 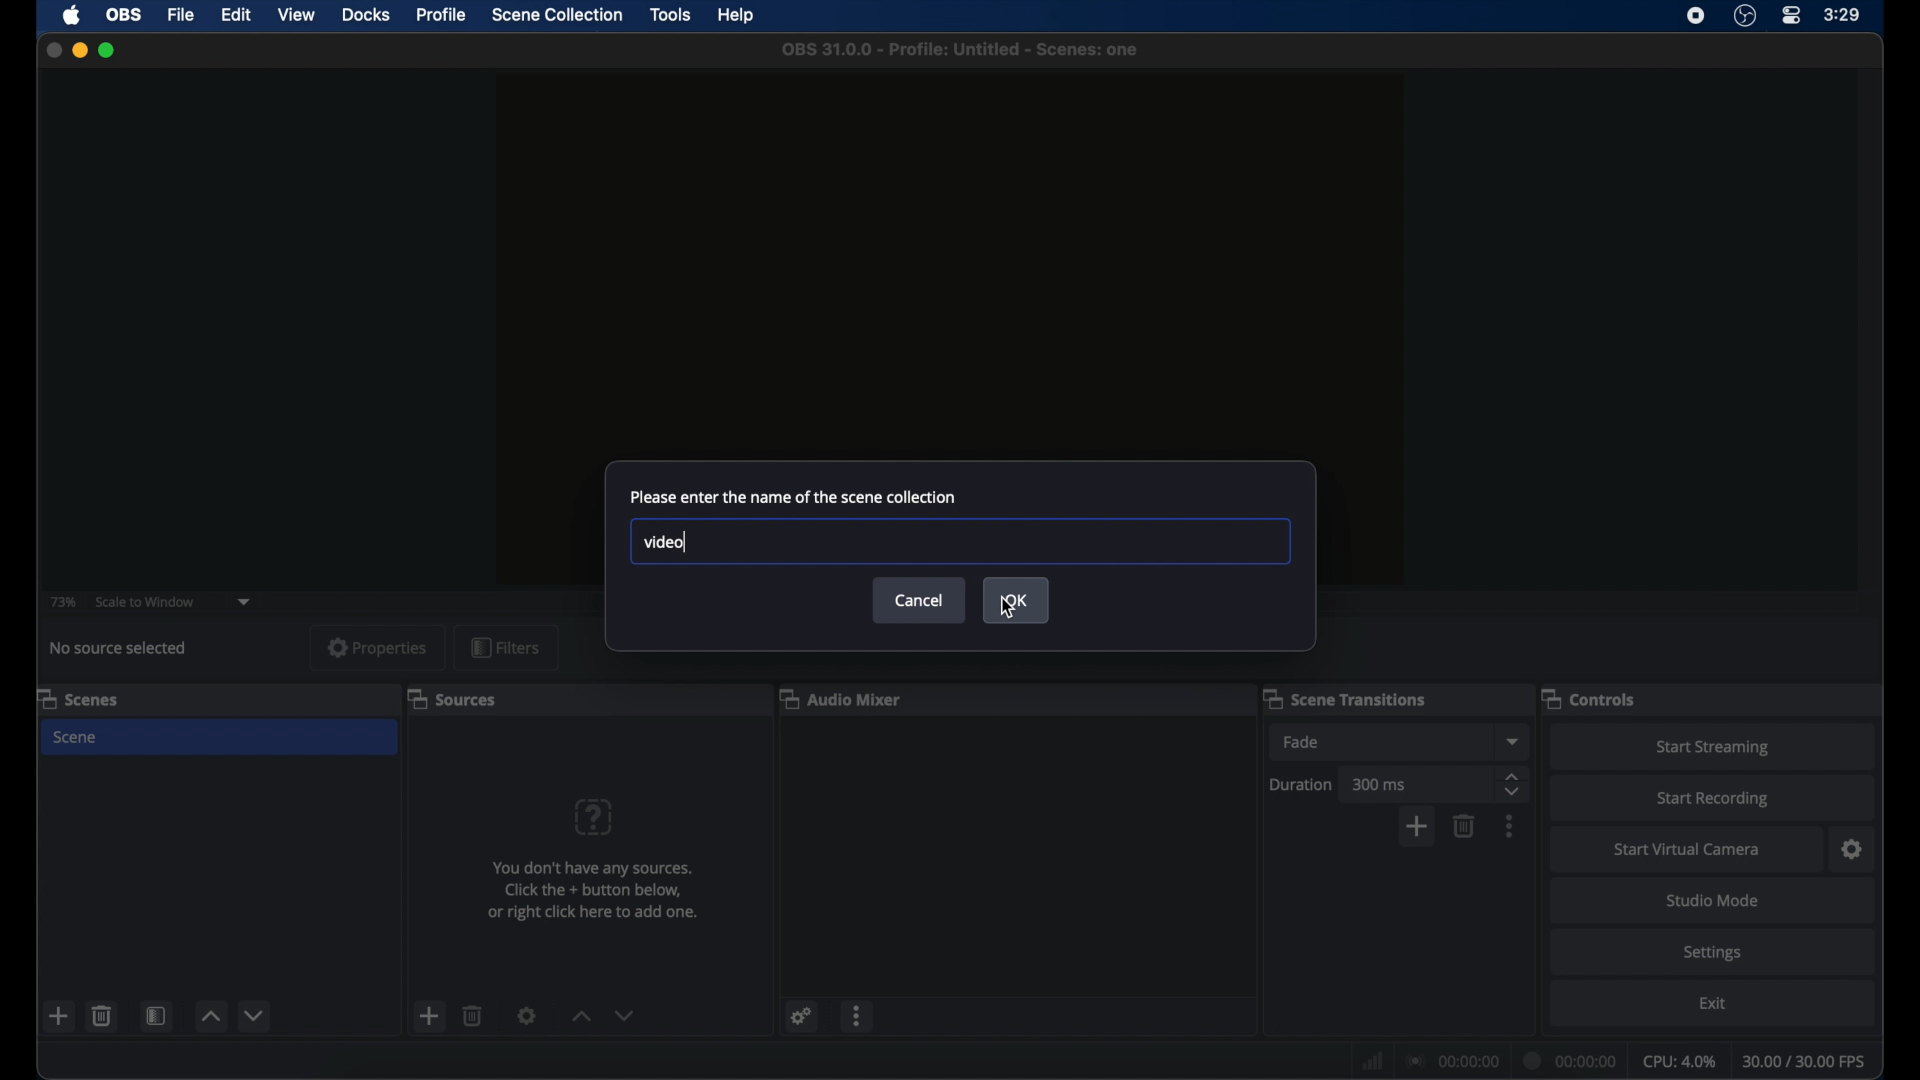 What do you see at coordinates (626, 1015) in the screenshot?
I see `decrement` at bounding box center [626, 1015].